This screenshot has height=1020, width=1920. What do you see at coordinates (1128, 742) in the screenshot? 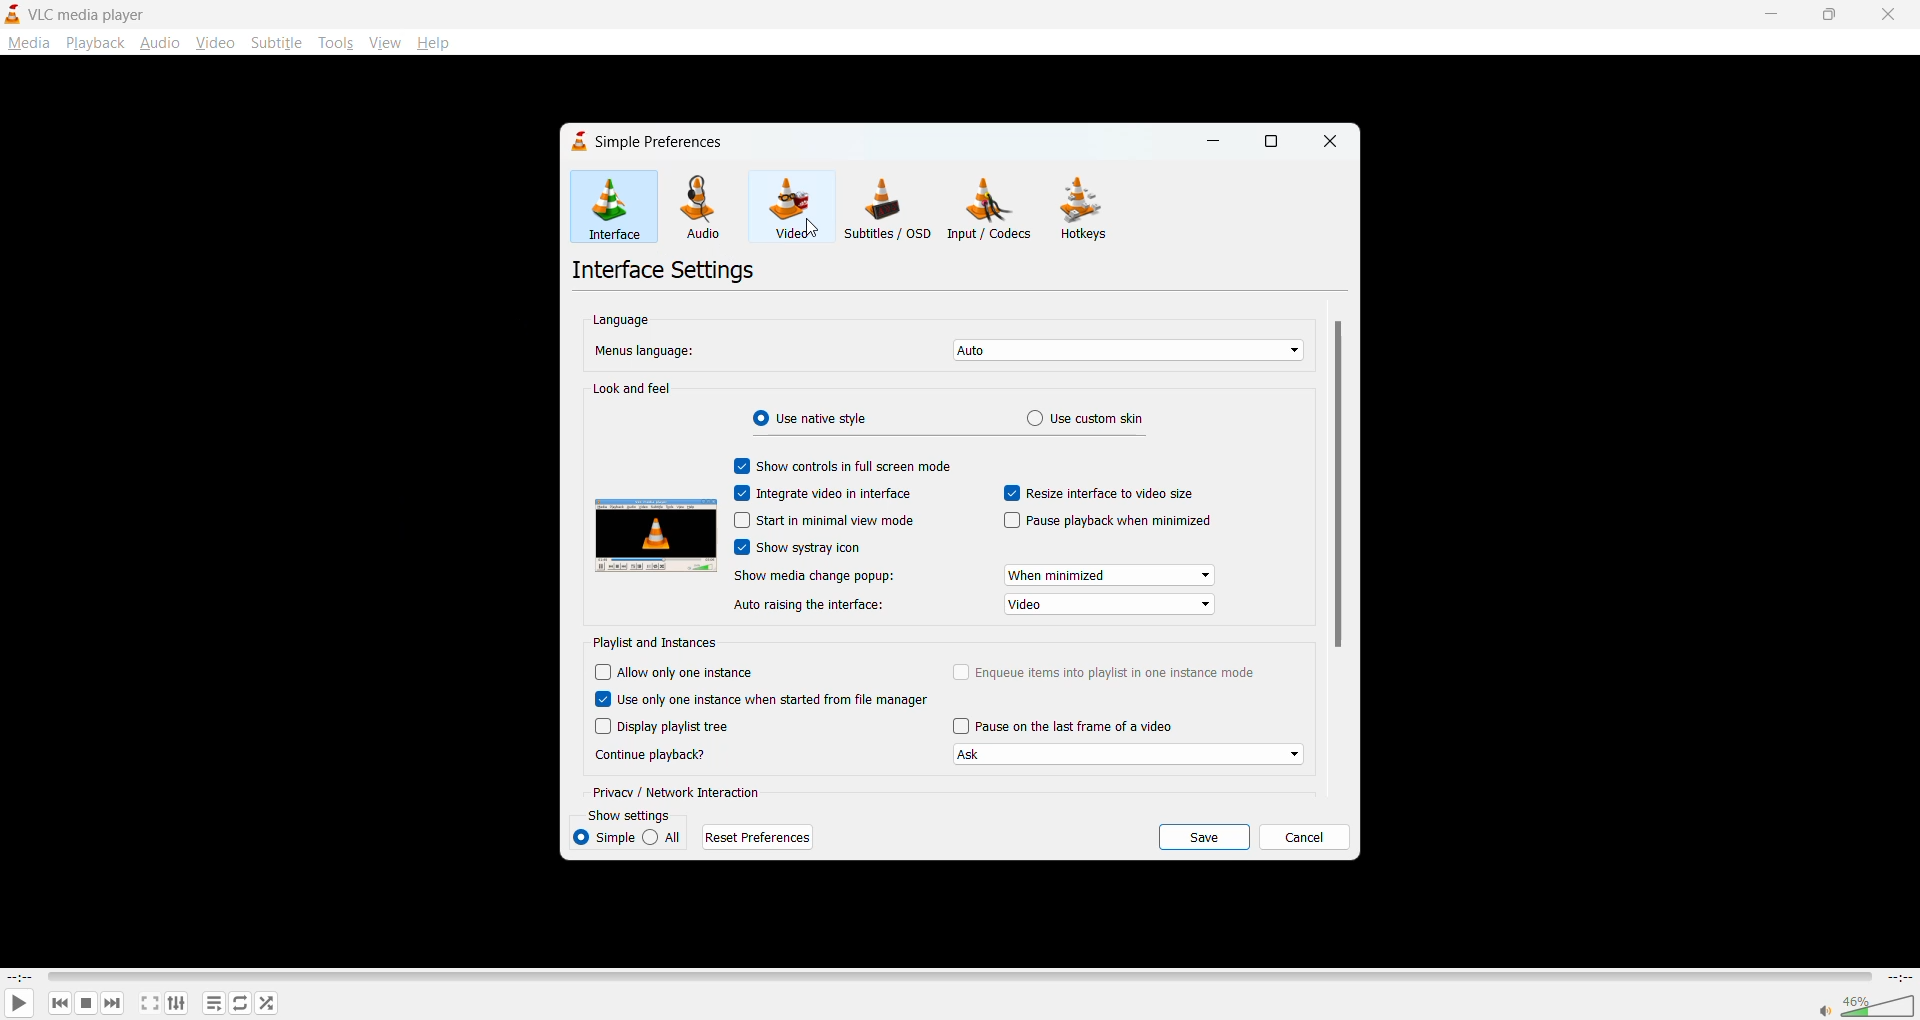
I see `pursue on last frame of a video` at bounding box center [1128, 742].